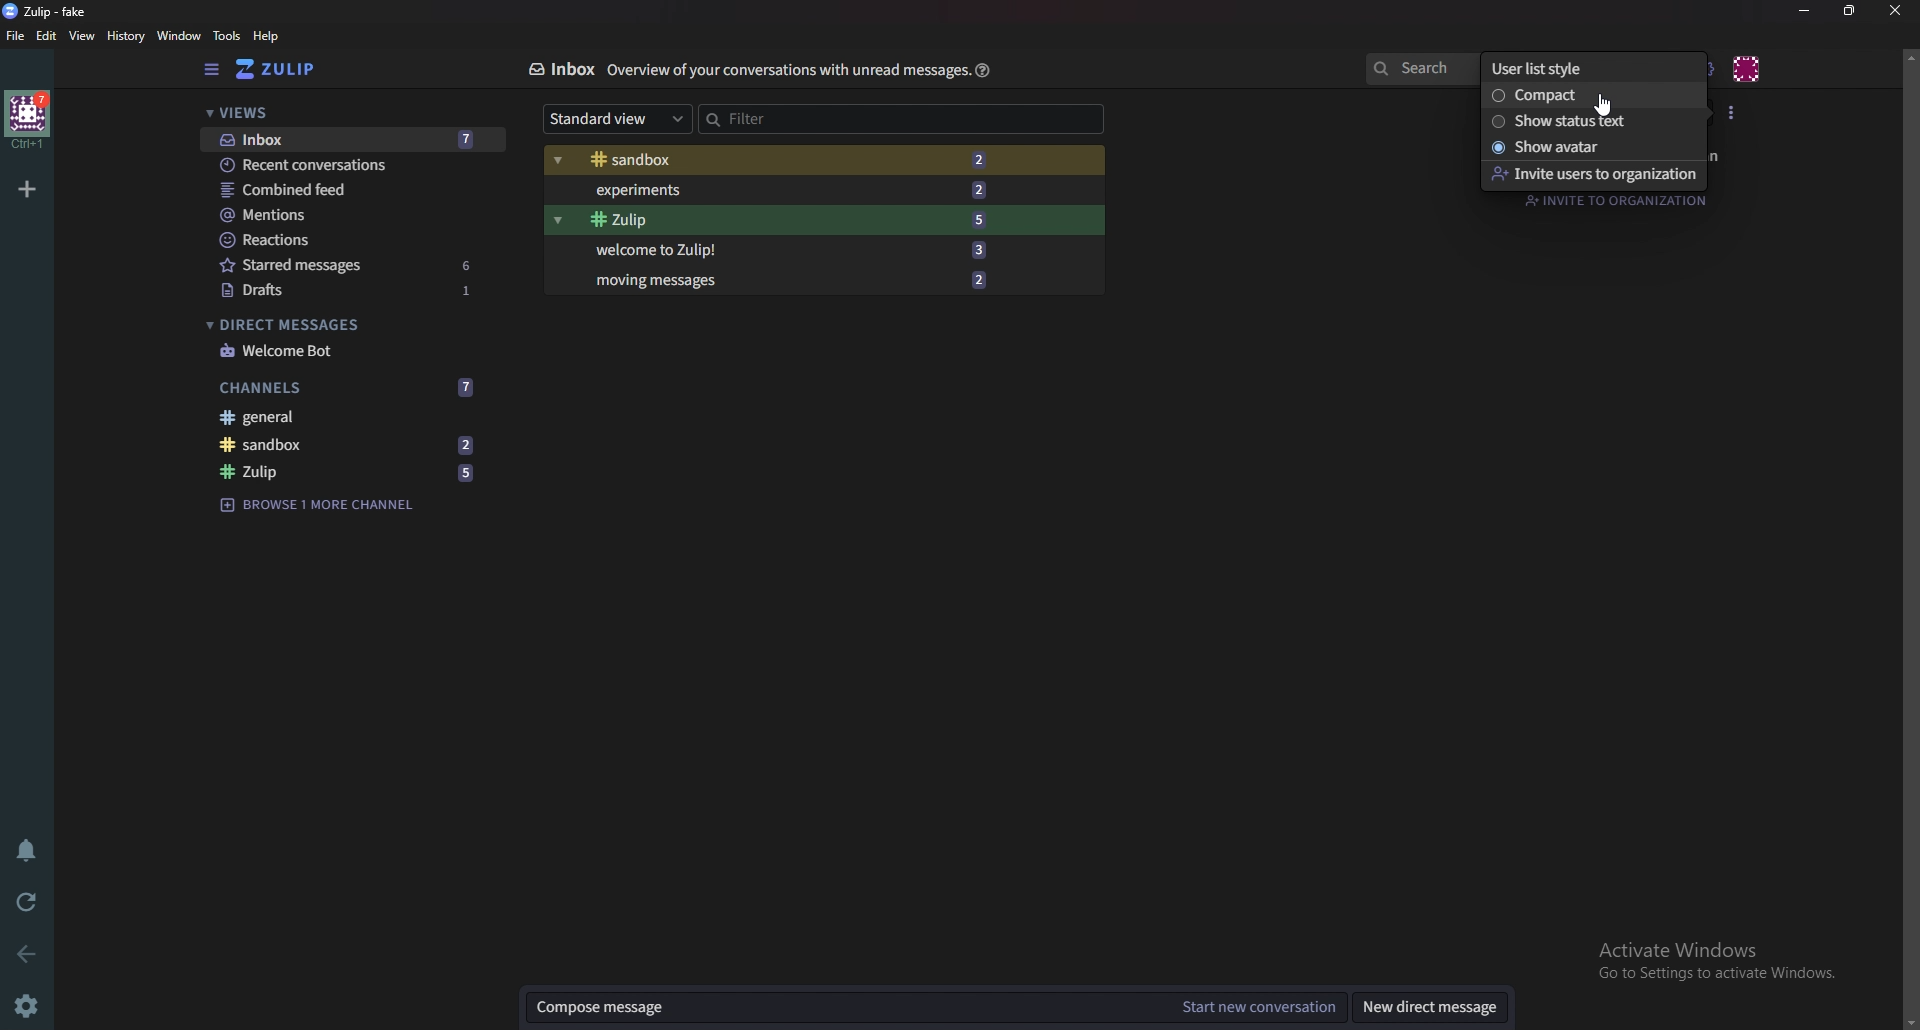  Describe the element at coordinates (618, 119) in the screenshot. I see `Standard view` at that location.